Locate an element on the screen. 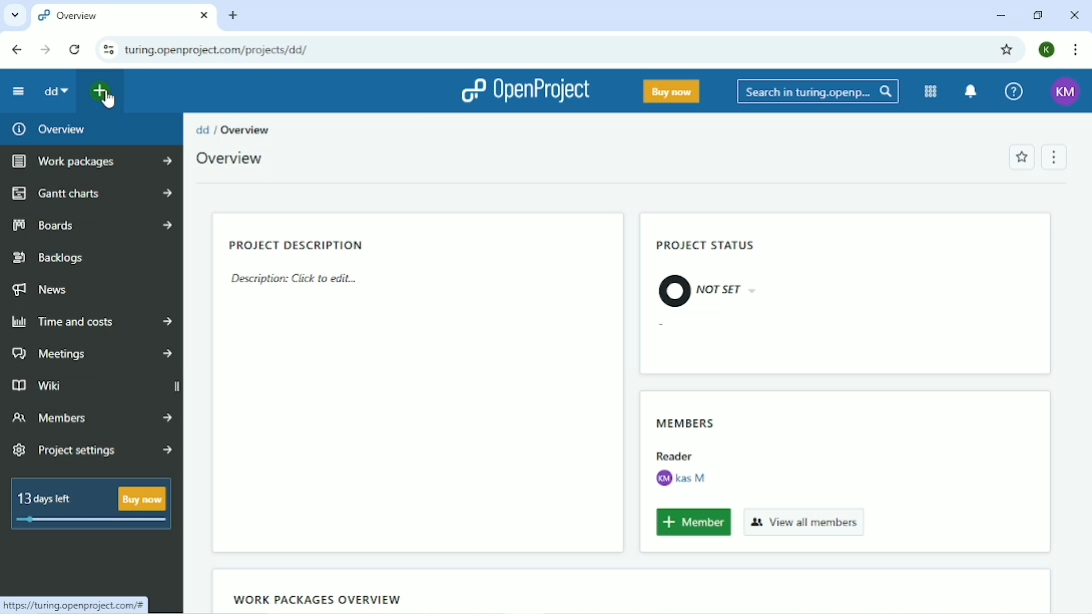  New tab is located at coordinates (234, 15).